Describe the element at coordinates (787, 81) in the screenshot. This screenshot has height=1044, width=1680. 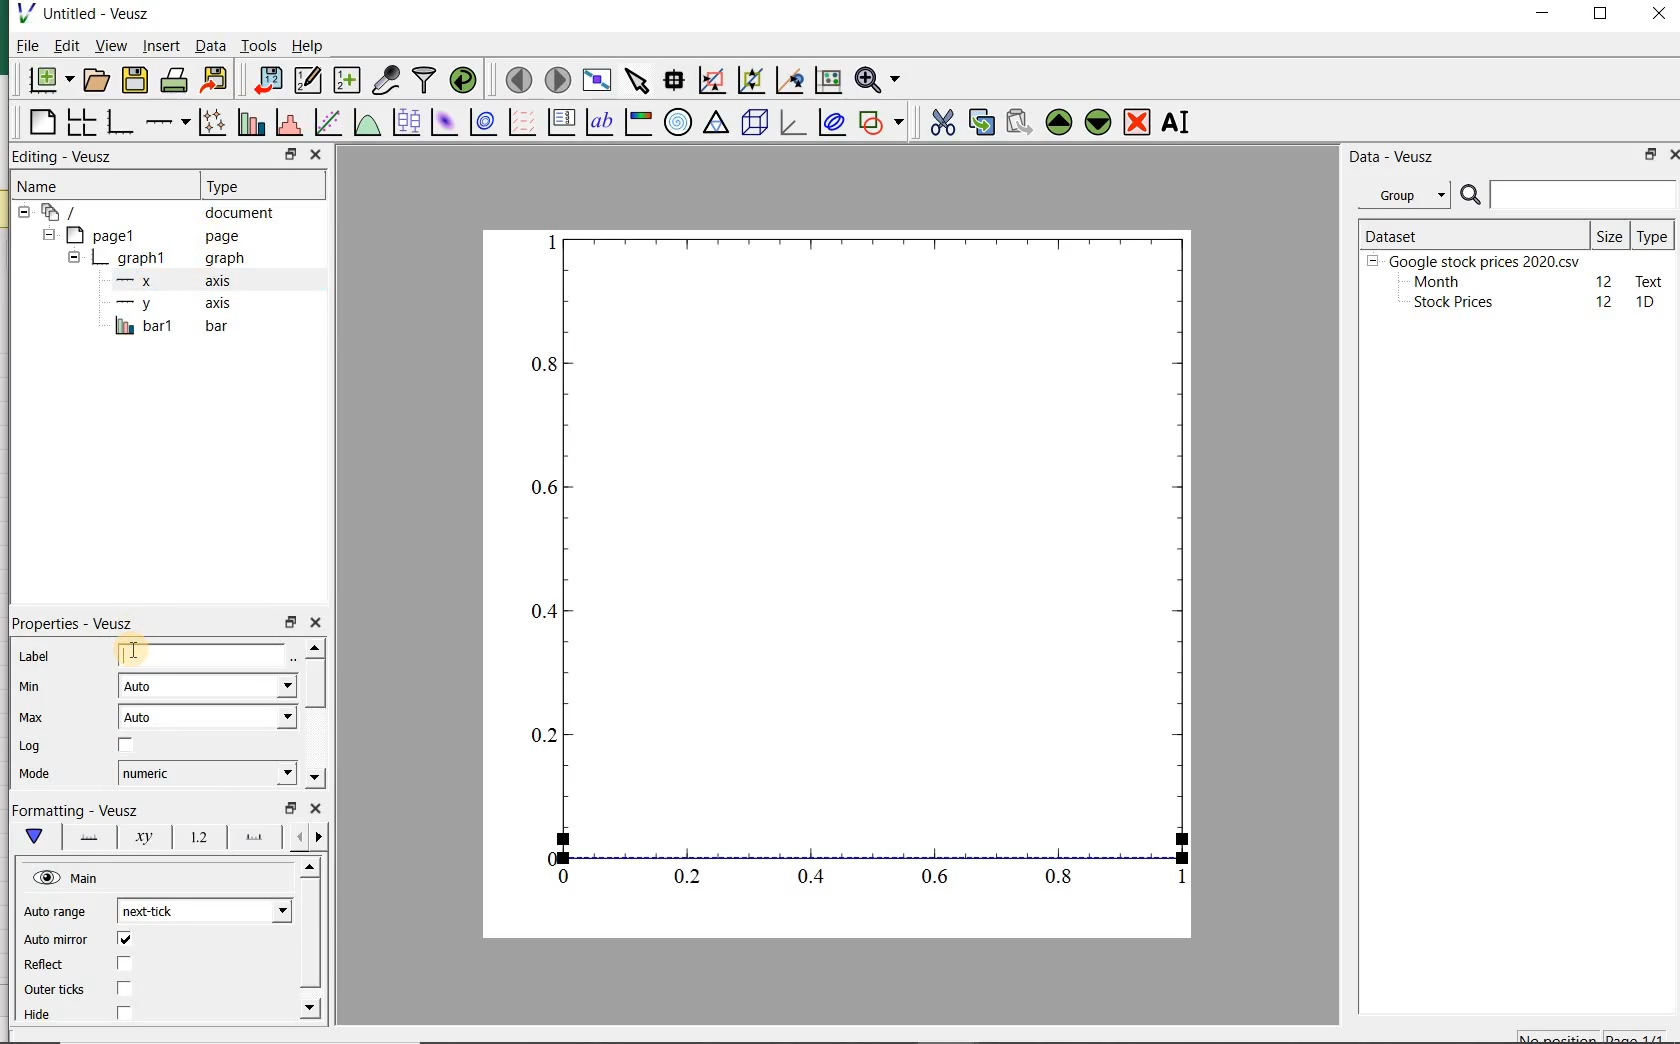
I see `click to recenter graph axes` at that location.